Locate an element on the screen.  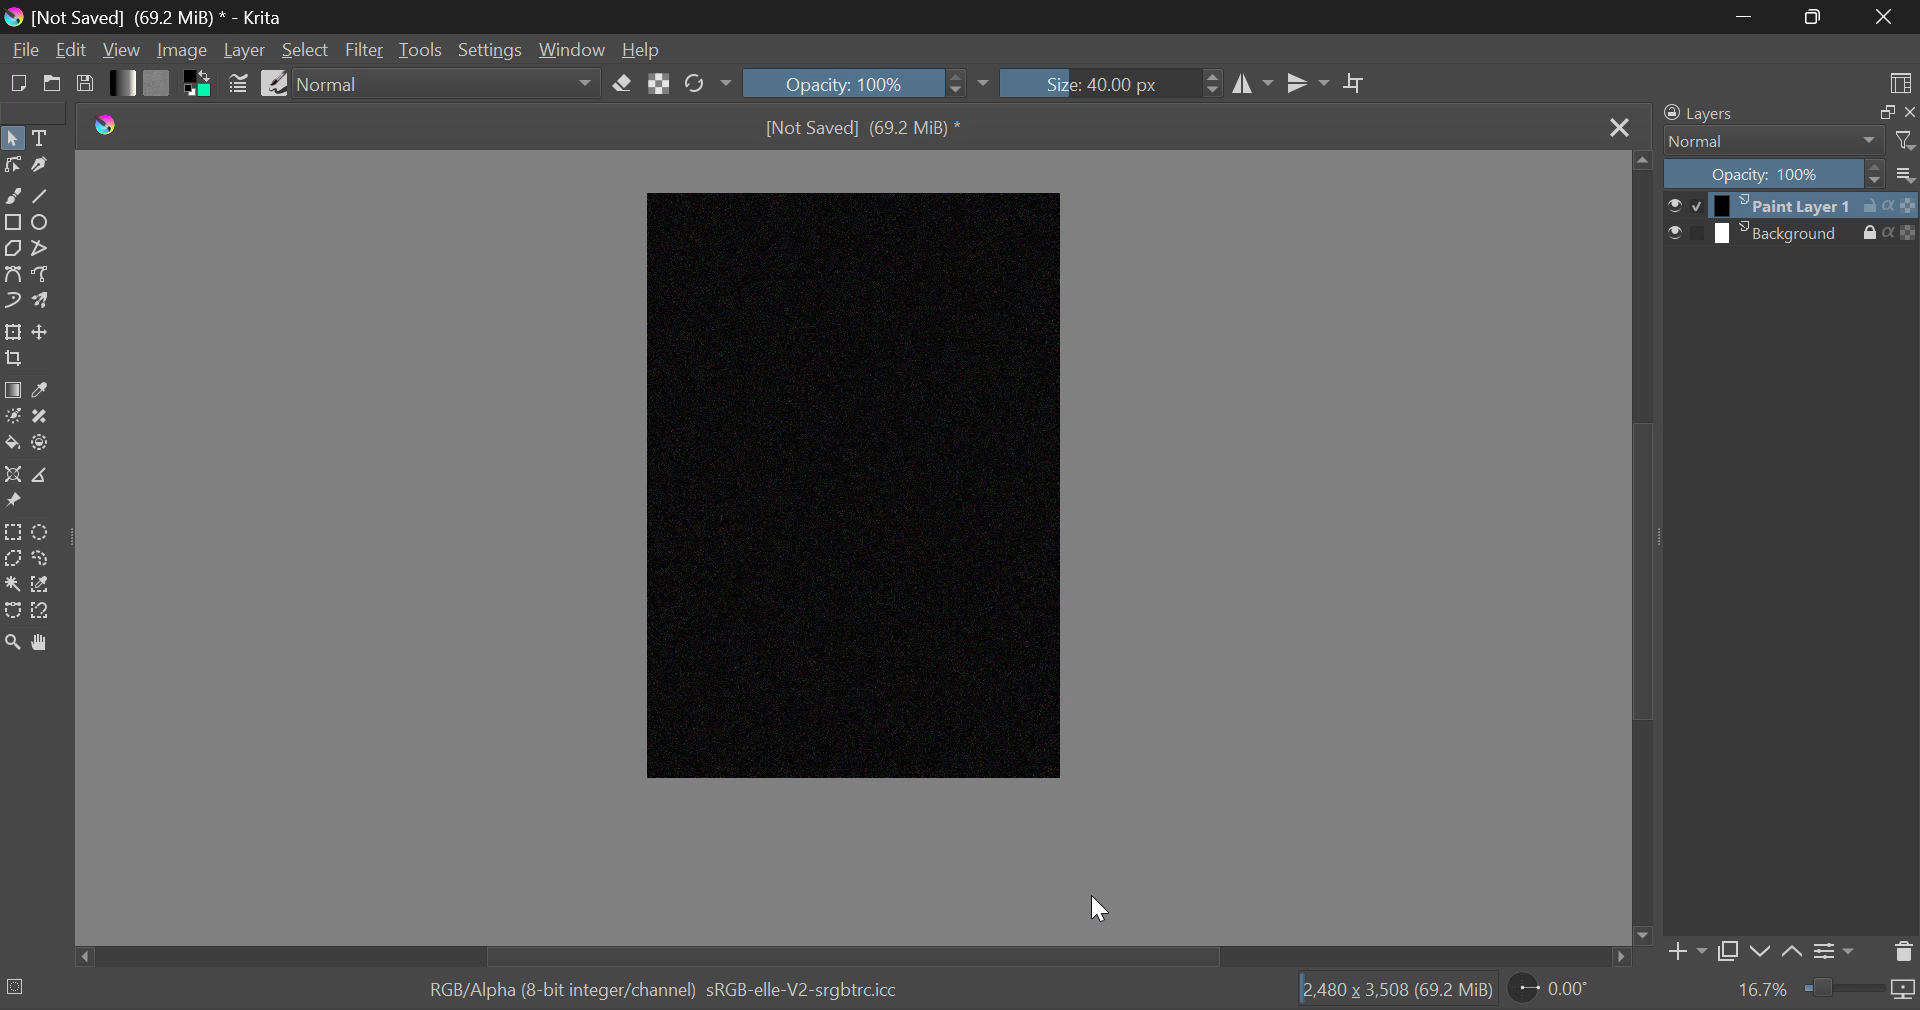
Circular Selection is located at coordinates (44, 532).